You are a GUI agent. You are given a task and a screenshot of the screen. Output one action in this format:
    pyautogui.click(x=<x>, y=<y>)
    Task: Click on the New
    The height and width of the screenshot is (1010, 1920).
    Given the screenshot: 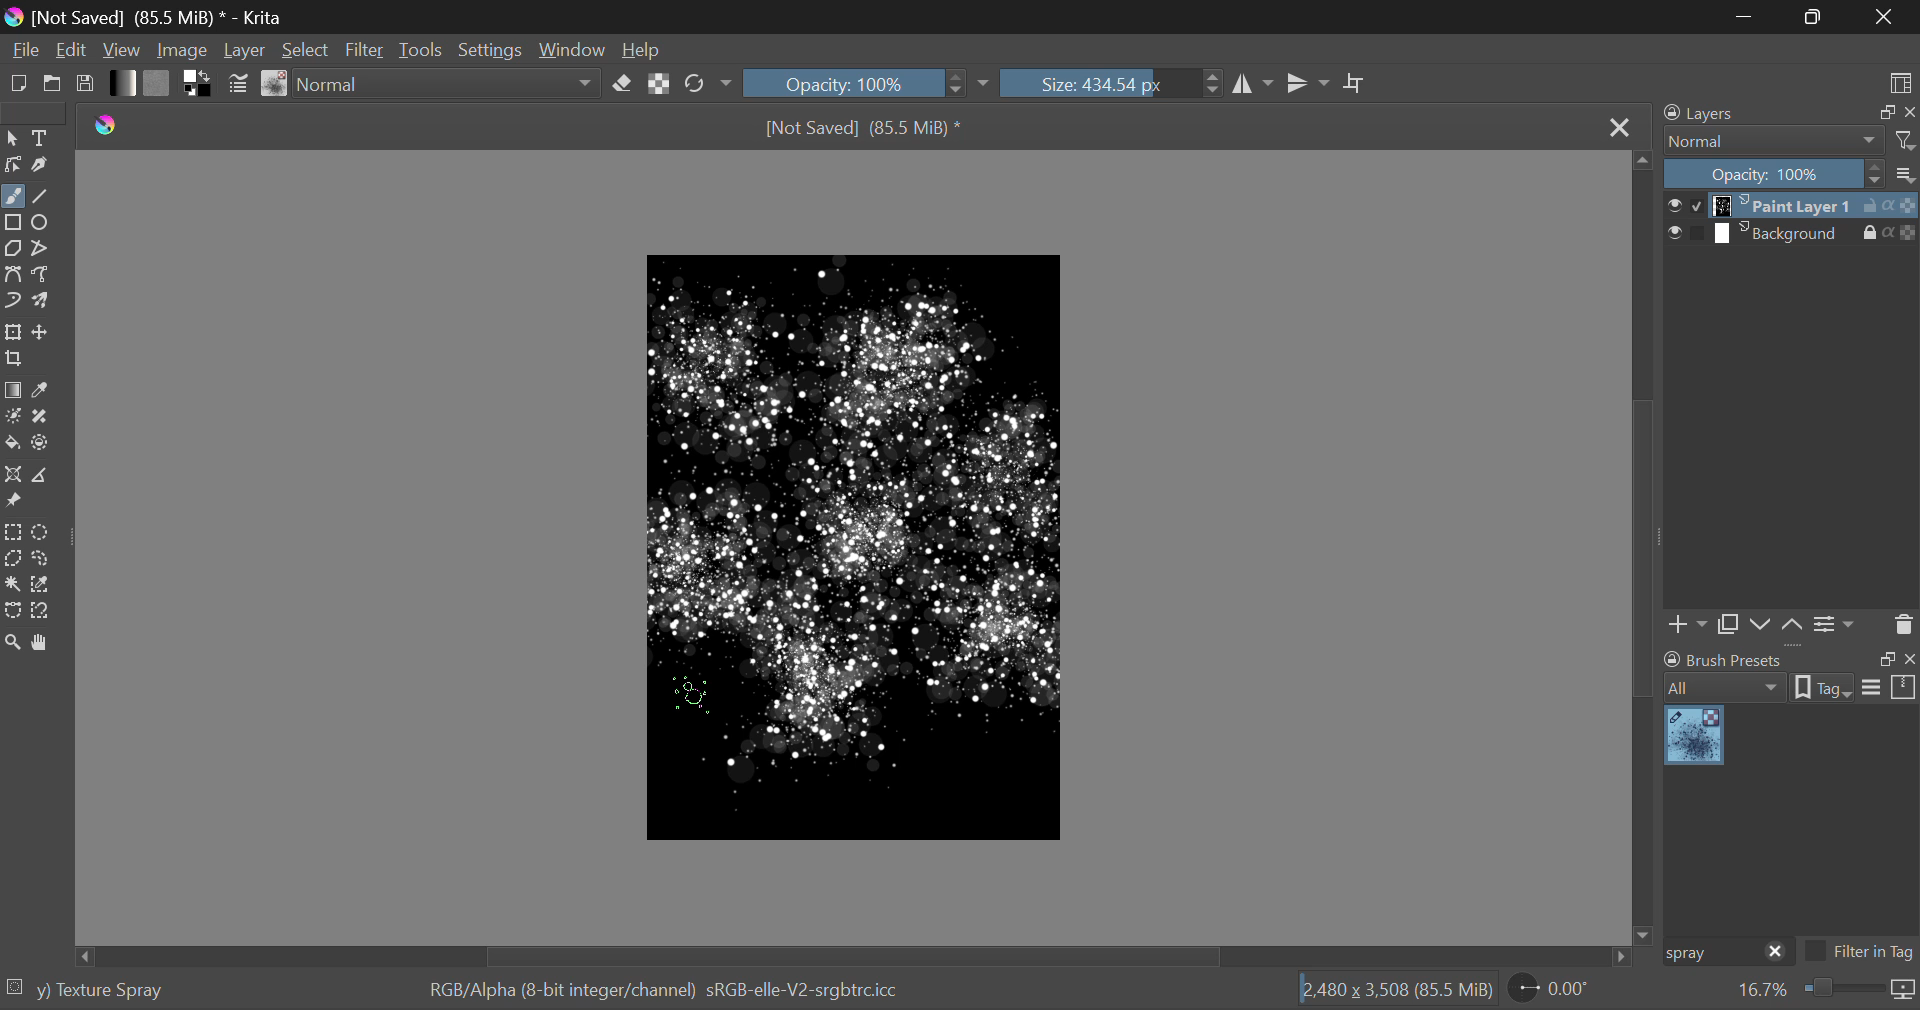 What is the action you would take?
    pyautogui.click(x=18, y=83)
    